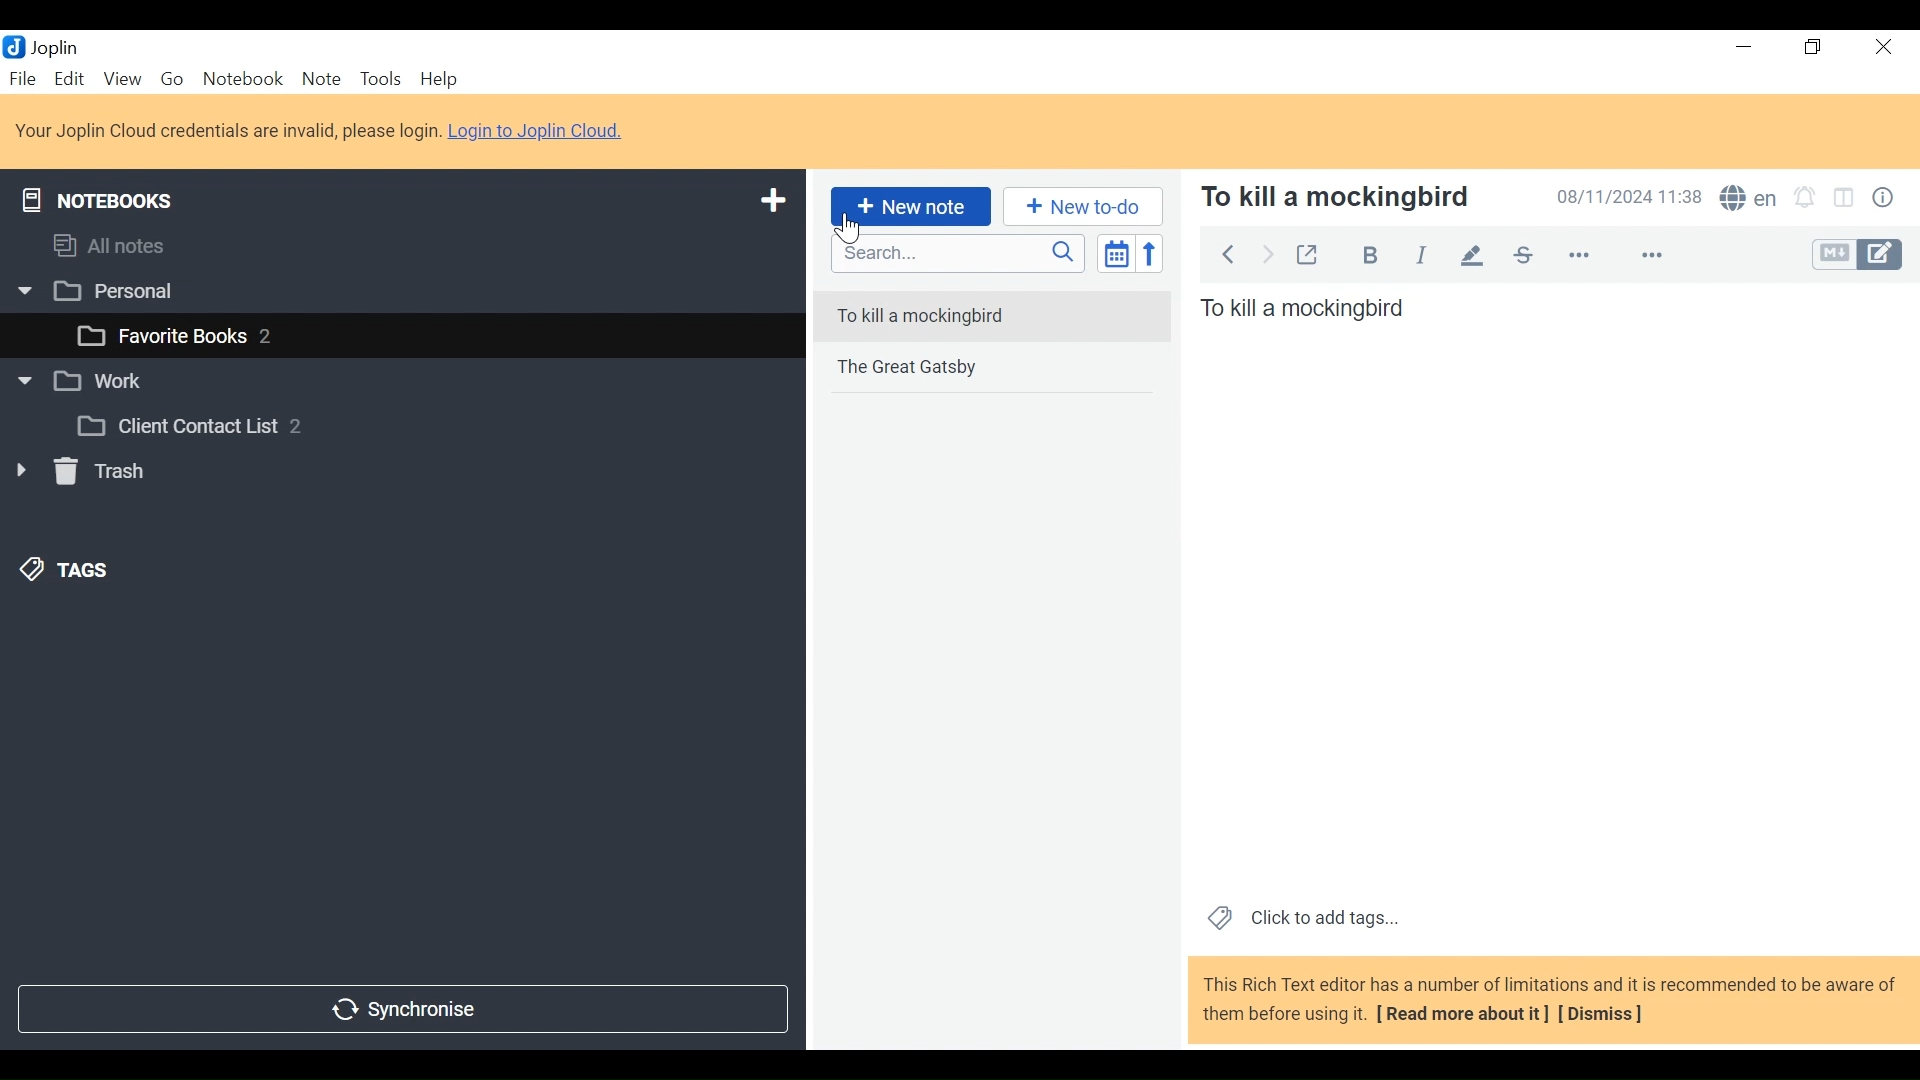 The height and width of the screenshot is (1080, 1920). What do you see at coordinates (1359, 198) in the screenshot?
I see `To kill a mockingbird` at bounding box center [1359, 198].